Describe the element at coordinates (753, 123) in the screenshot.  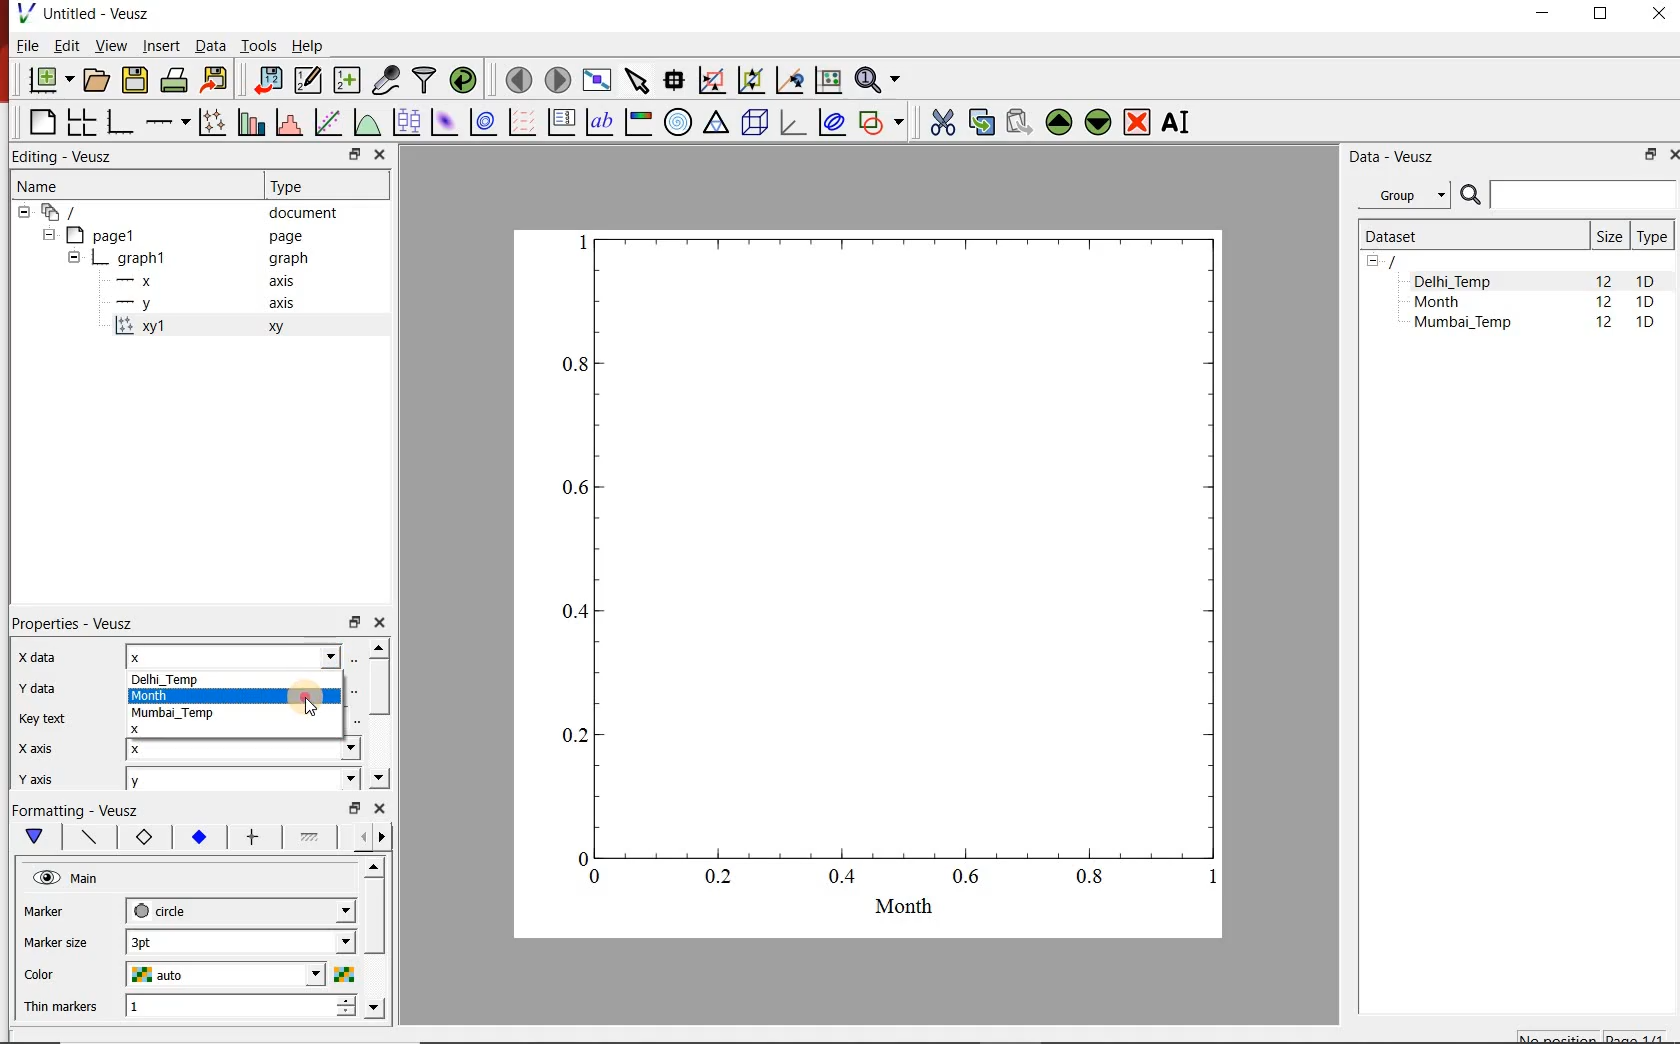
I see `3d scene` at that location.